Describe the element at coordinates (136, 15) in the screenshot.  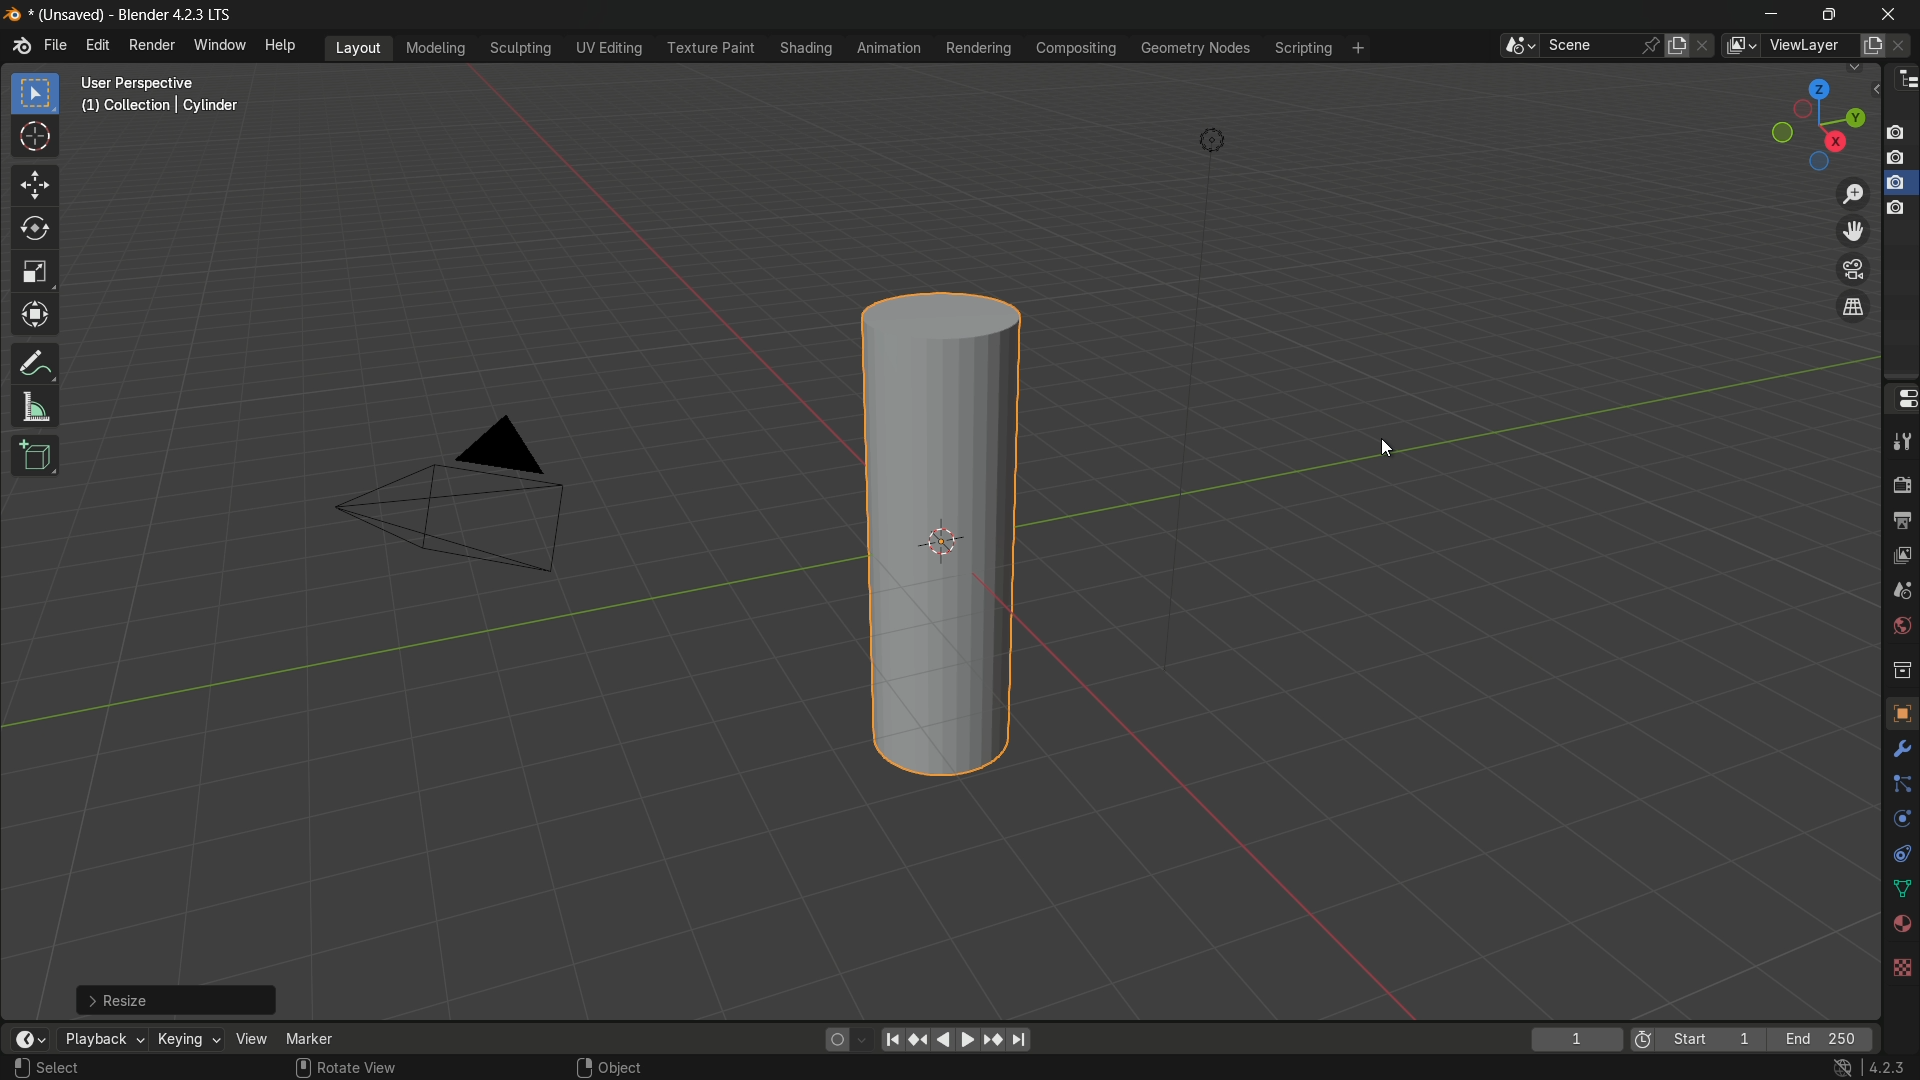
I see `* (Unsaved) - Blender 4.2.3 LTS` at that location.